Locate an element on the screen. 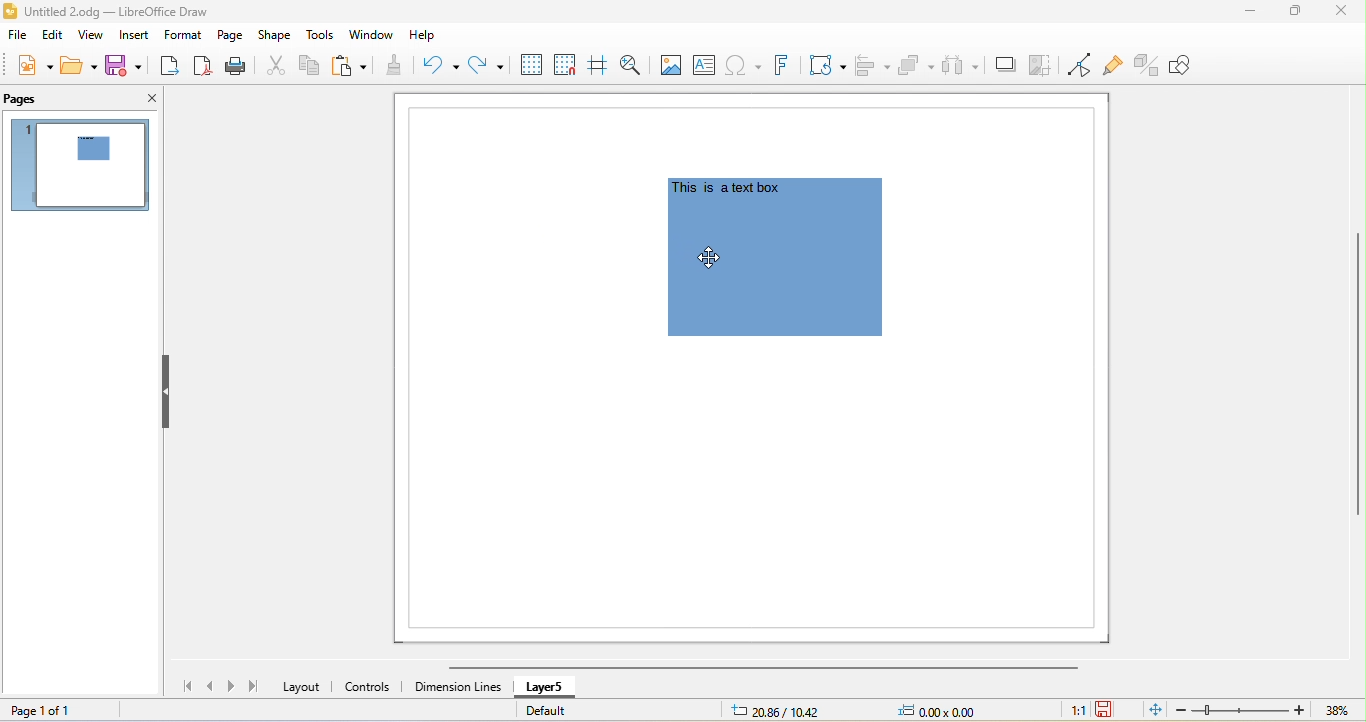 This screenshot has width=1366, height=722. display grid is located at coordinates (532, 64).